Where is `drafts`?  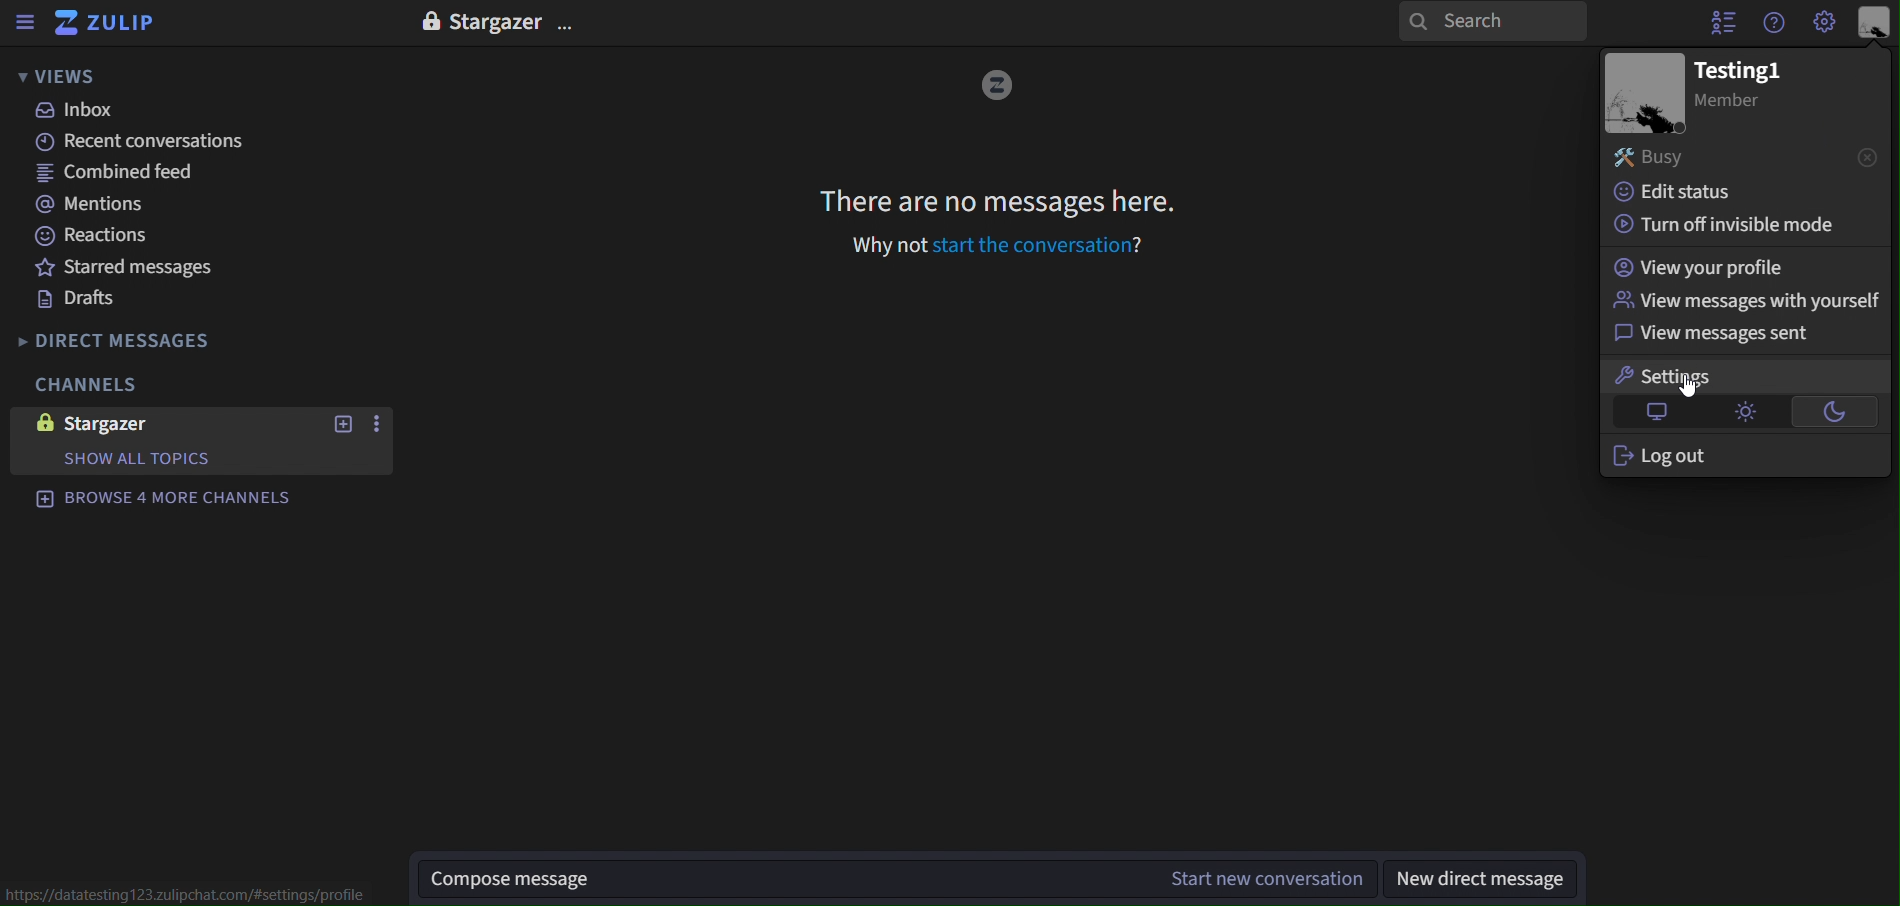 drafts is located at coordinates (74, 302).